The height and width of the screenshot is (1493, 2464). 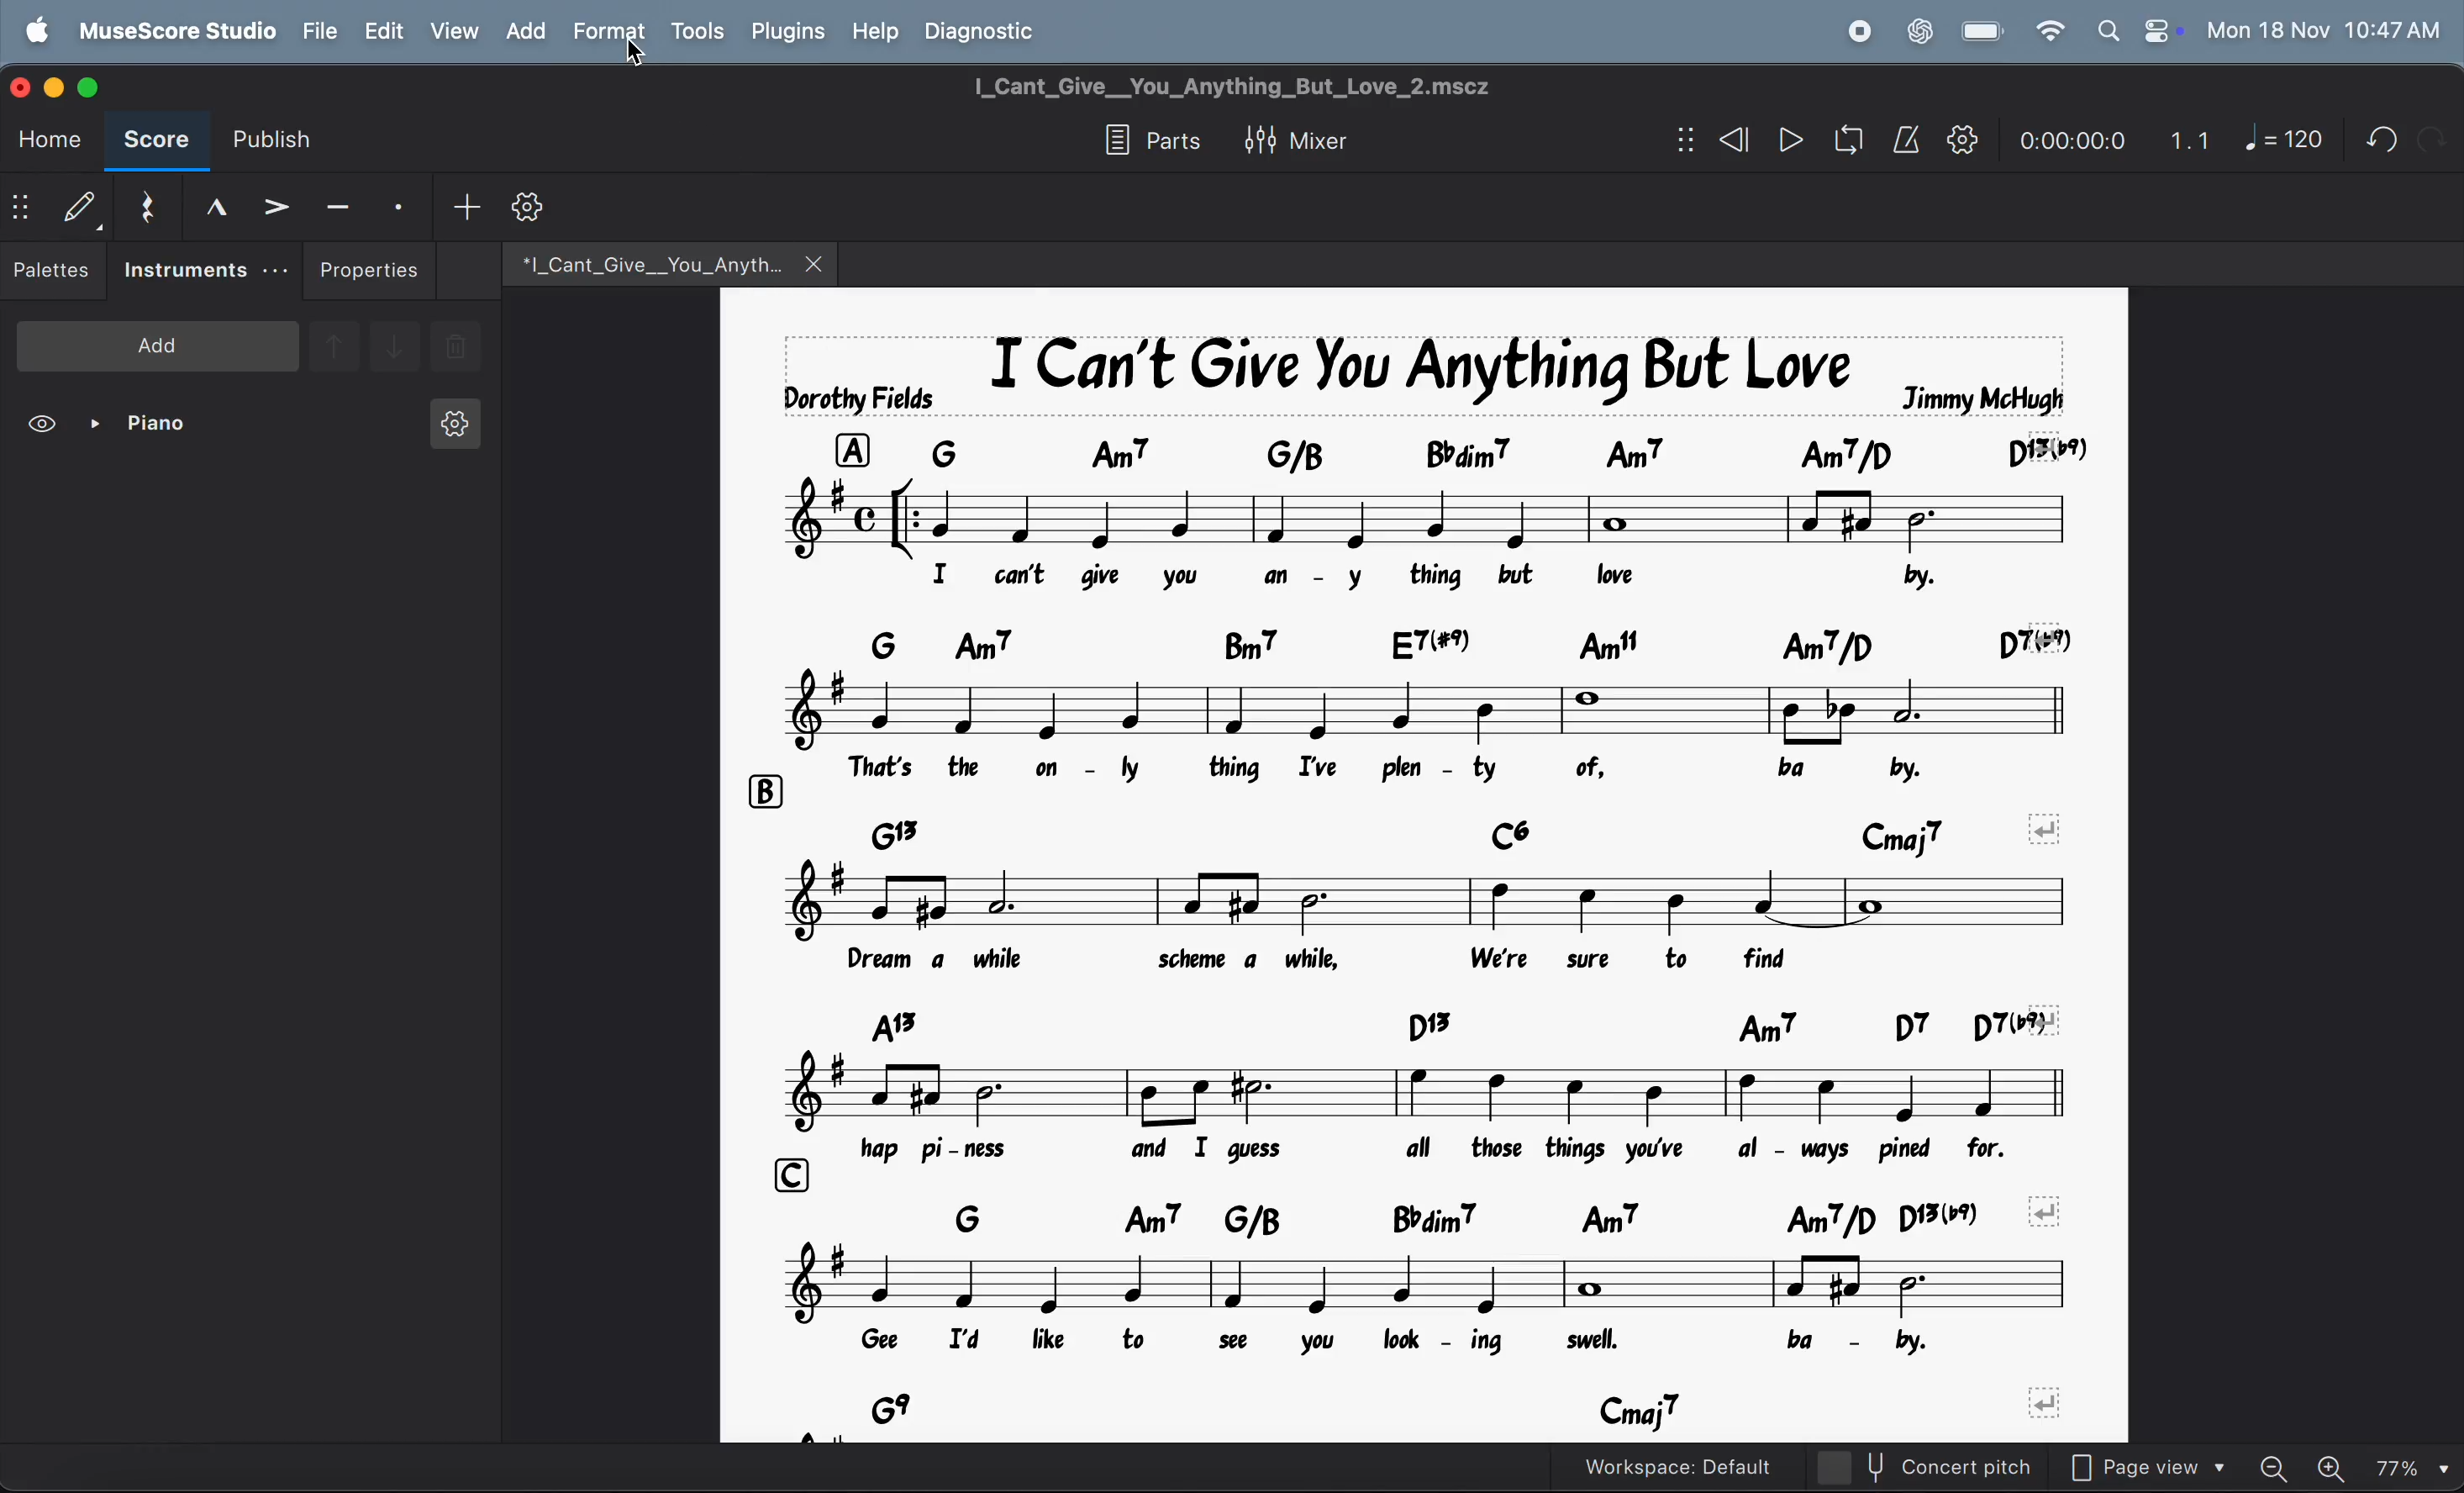 I want to click on lyrics, so click(x=1431, y=580).